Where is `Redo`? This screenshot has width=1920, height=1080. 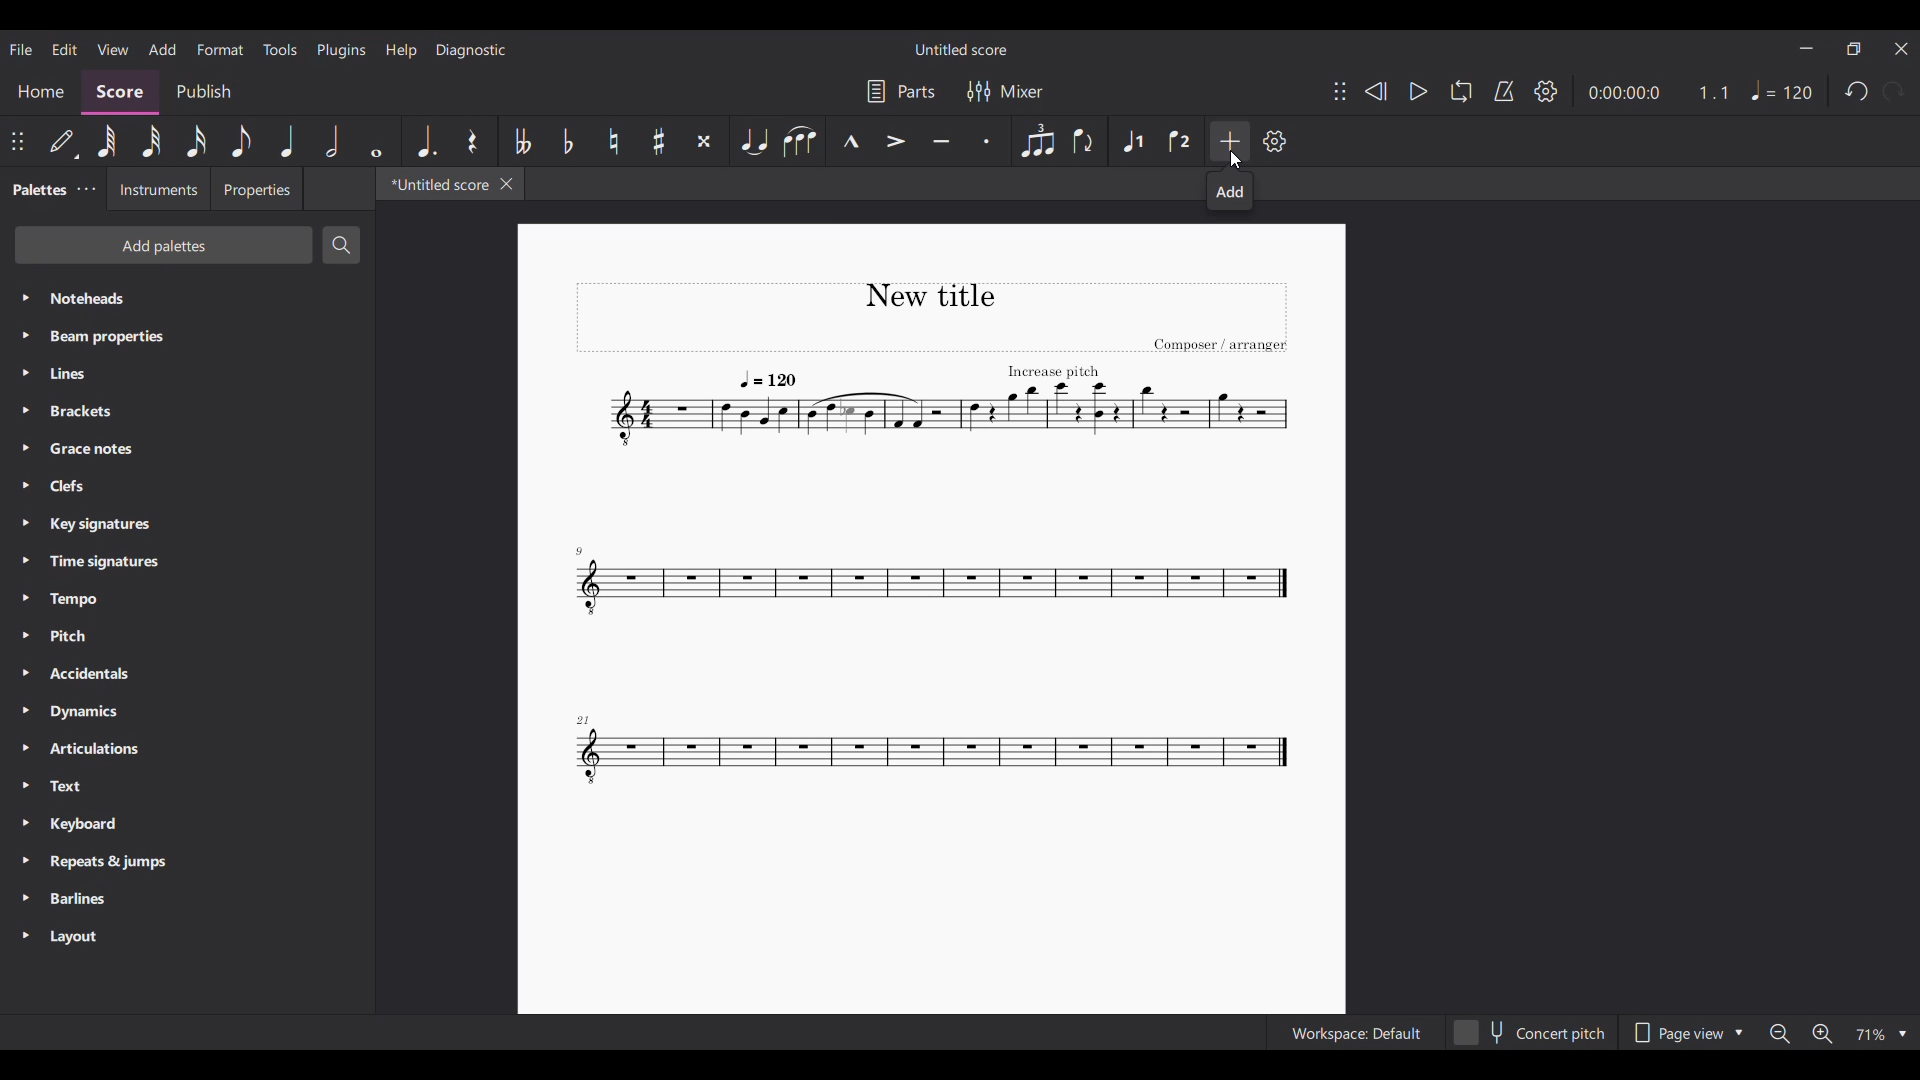 Redo is located at coordinates (1894, 91).